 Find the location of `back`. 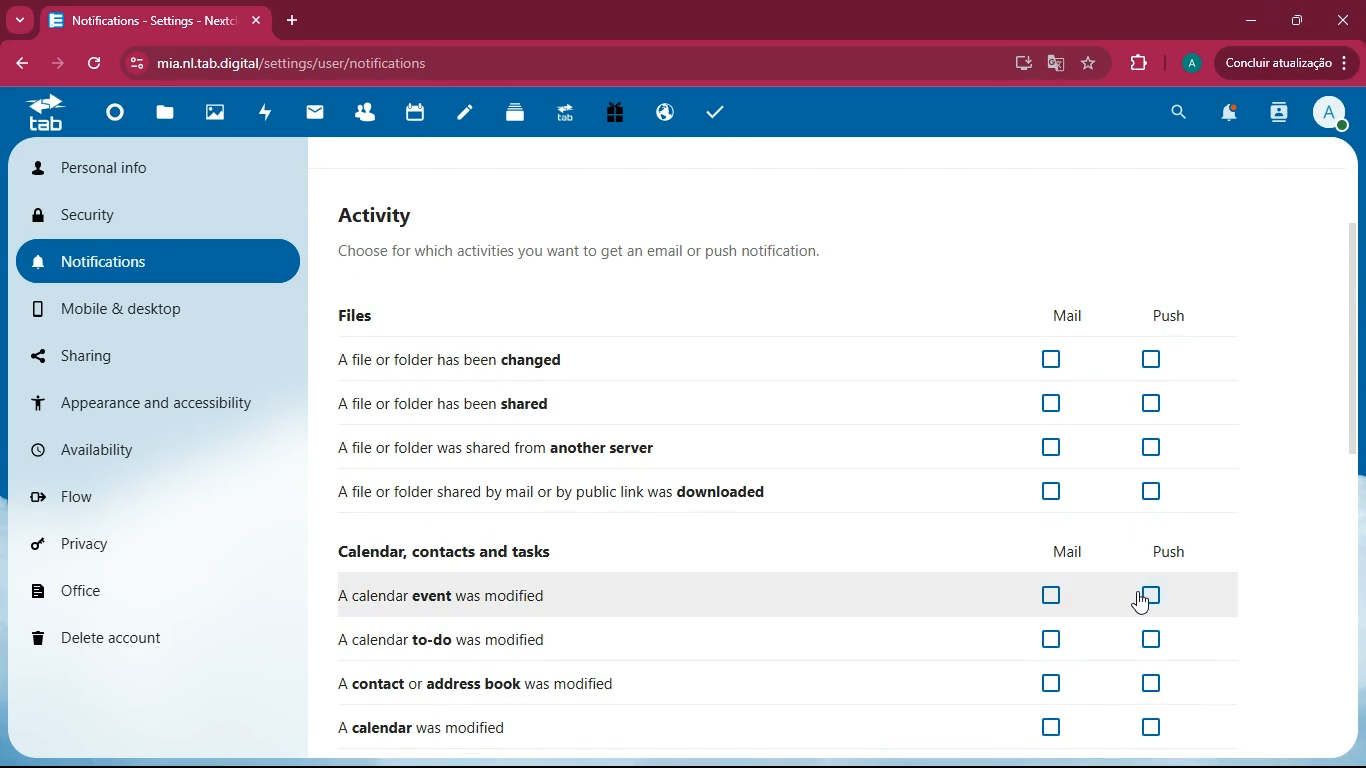

back is located at coordinates (57, 66).